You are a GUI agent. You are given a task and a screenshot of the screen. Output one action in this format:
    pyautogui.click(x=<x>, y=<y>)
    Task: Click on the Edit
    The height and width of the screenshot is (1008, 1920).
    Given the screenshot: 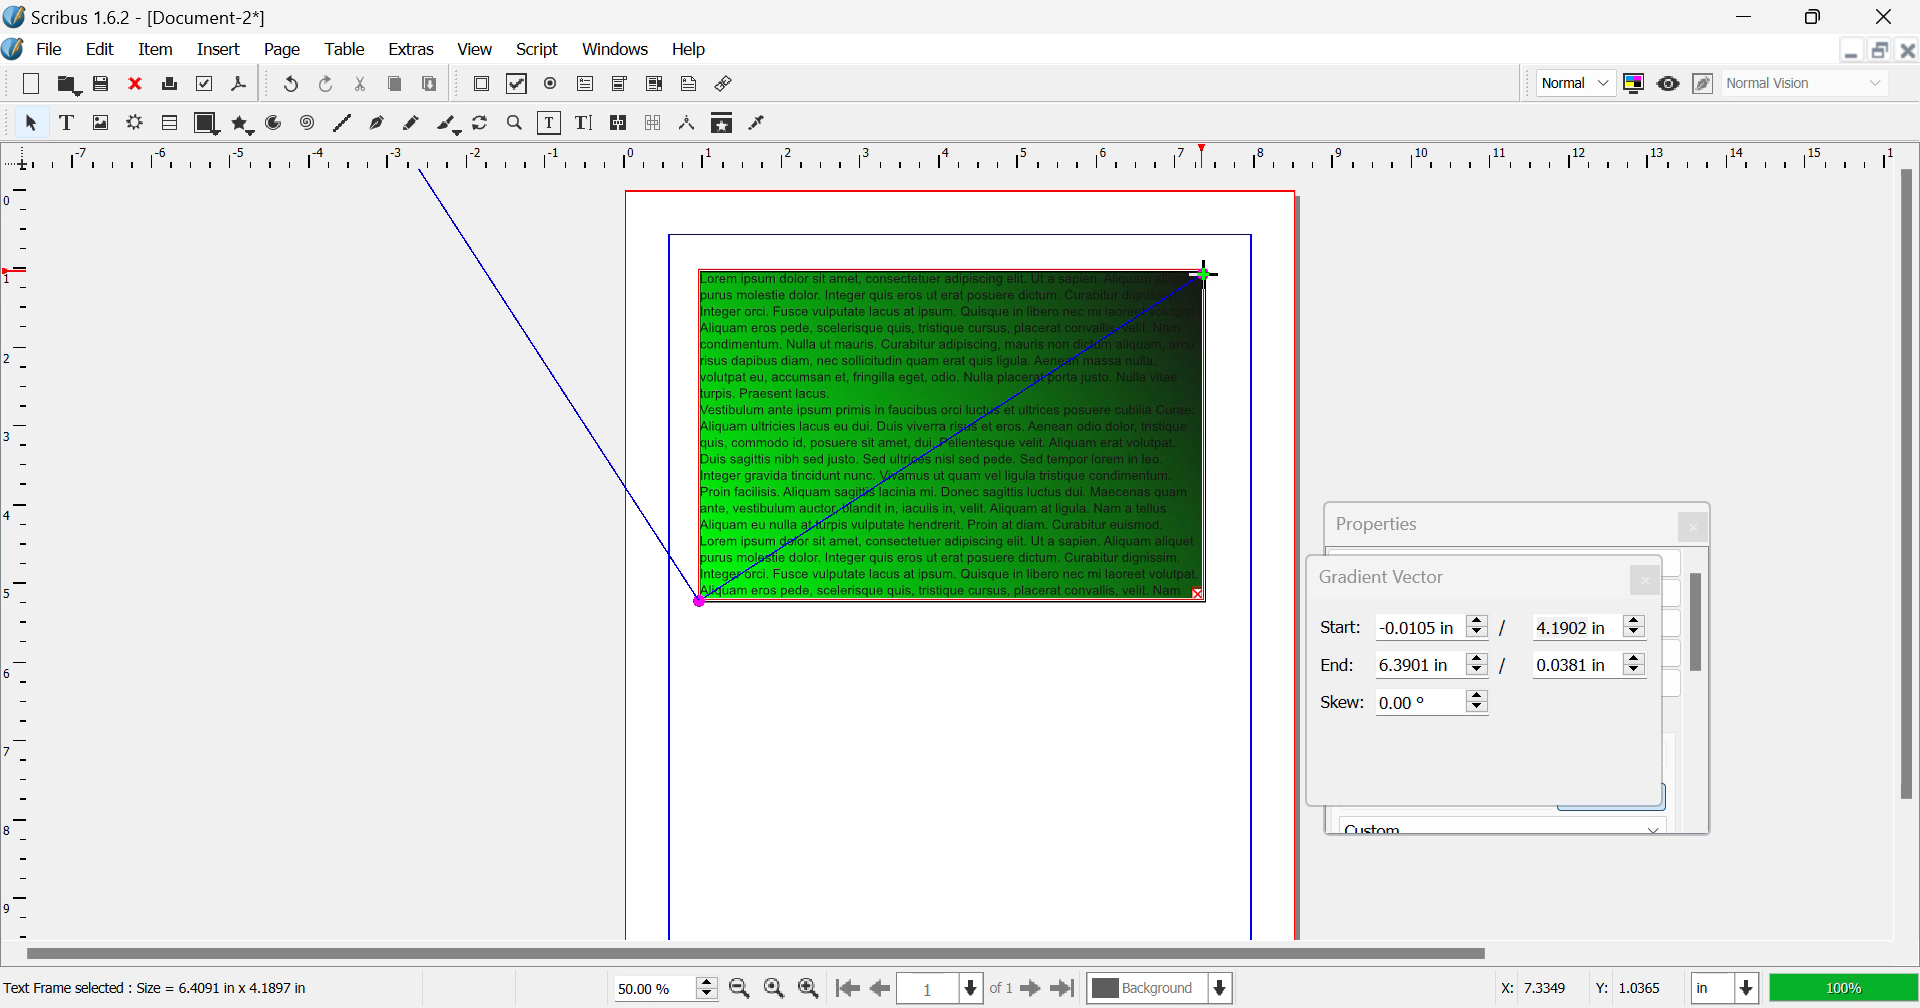 What is the action you would take?
    pyautogui.click(x=96, y=50)
    